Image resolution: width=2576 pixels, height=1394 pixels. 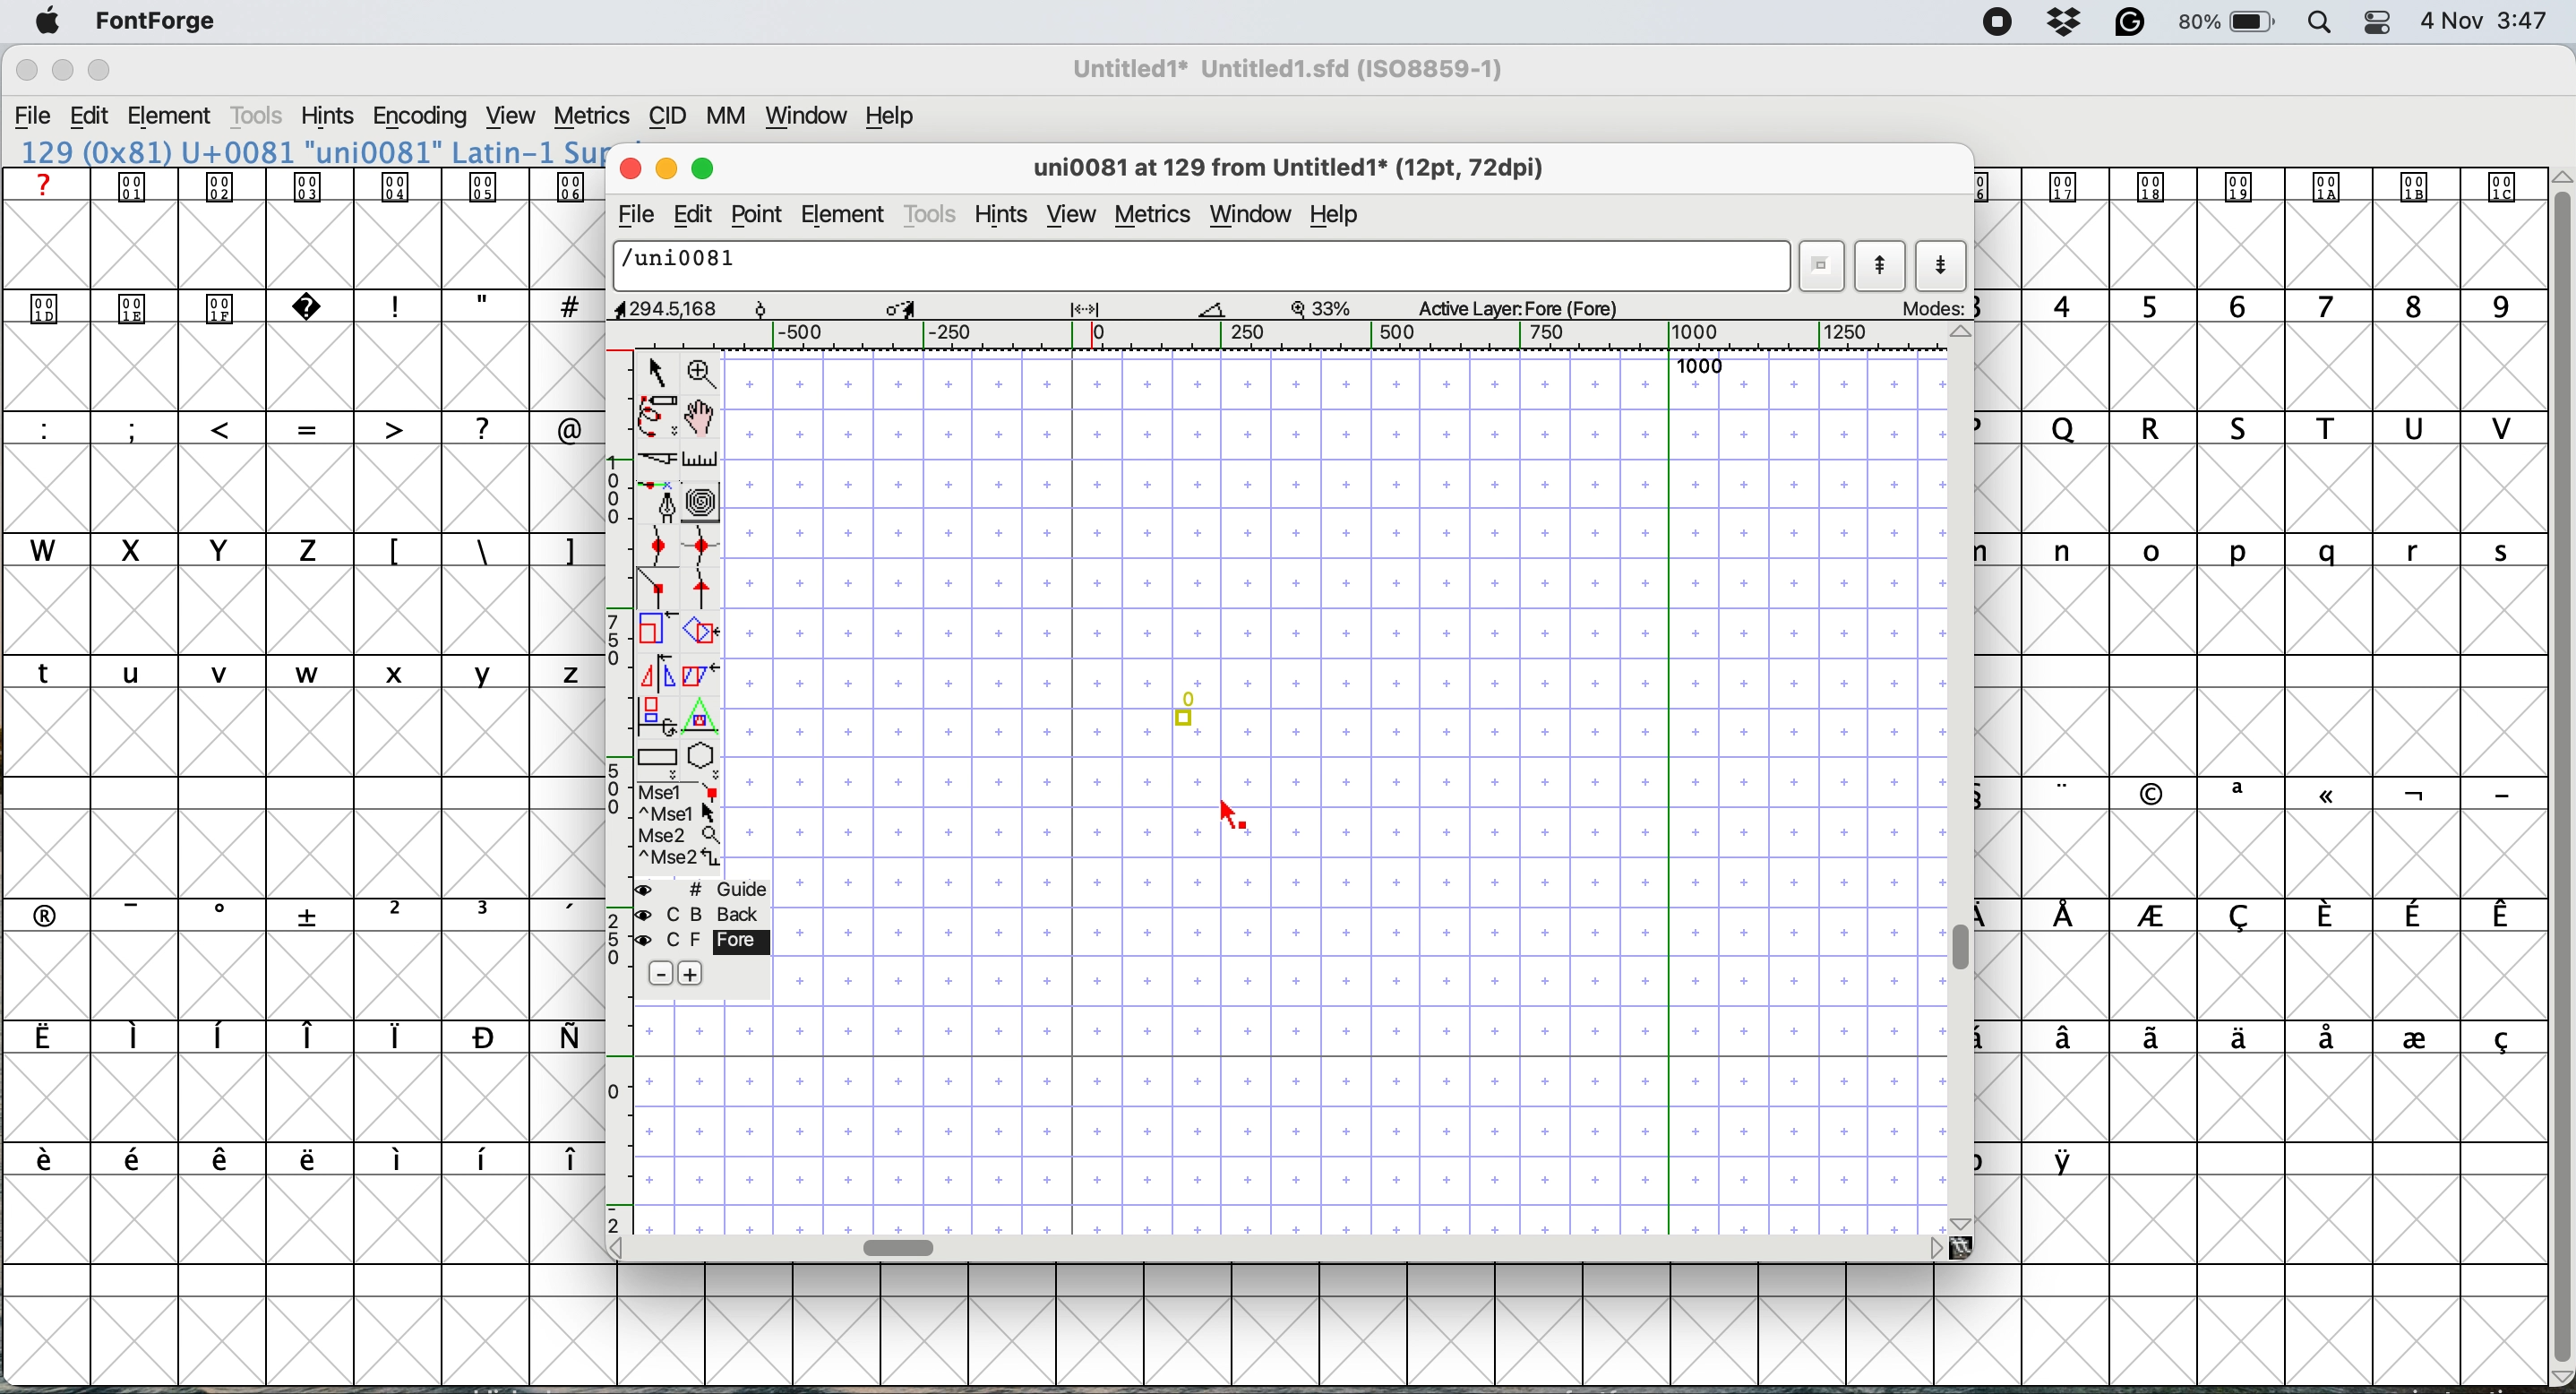 What do you see at coordinates (2226, 24) in the screenshot?
I see `Battery Percentage and Status` at bounding box center [2226, 24].